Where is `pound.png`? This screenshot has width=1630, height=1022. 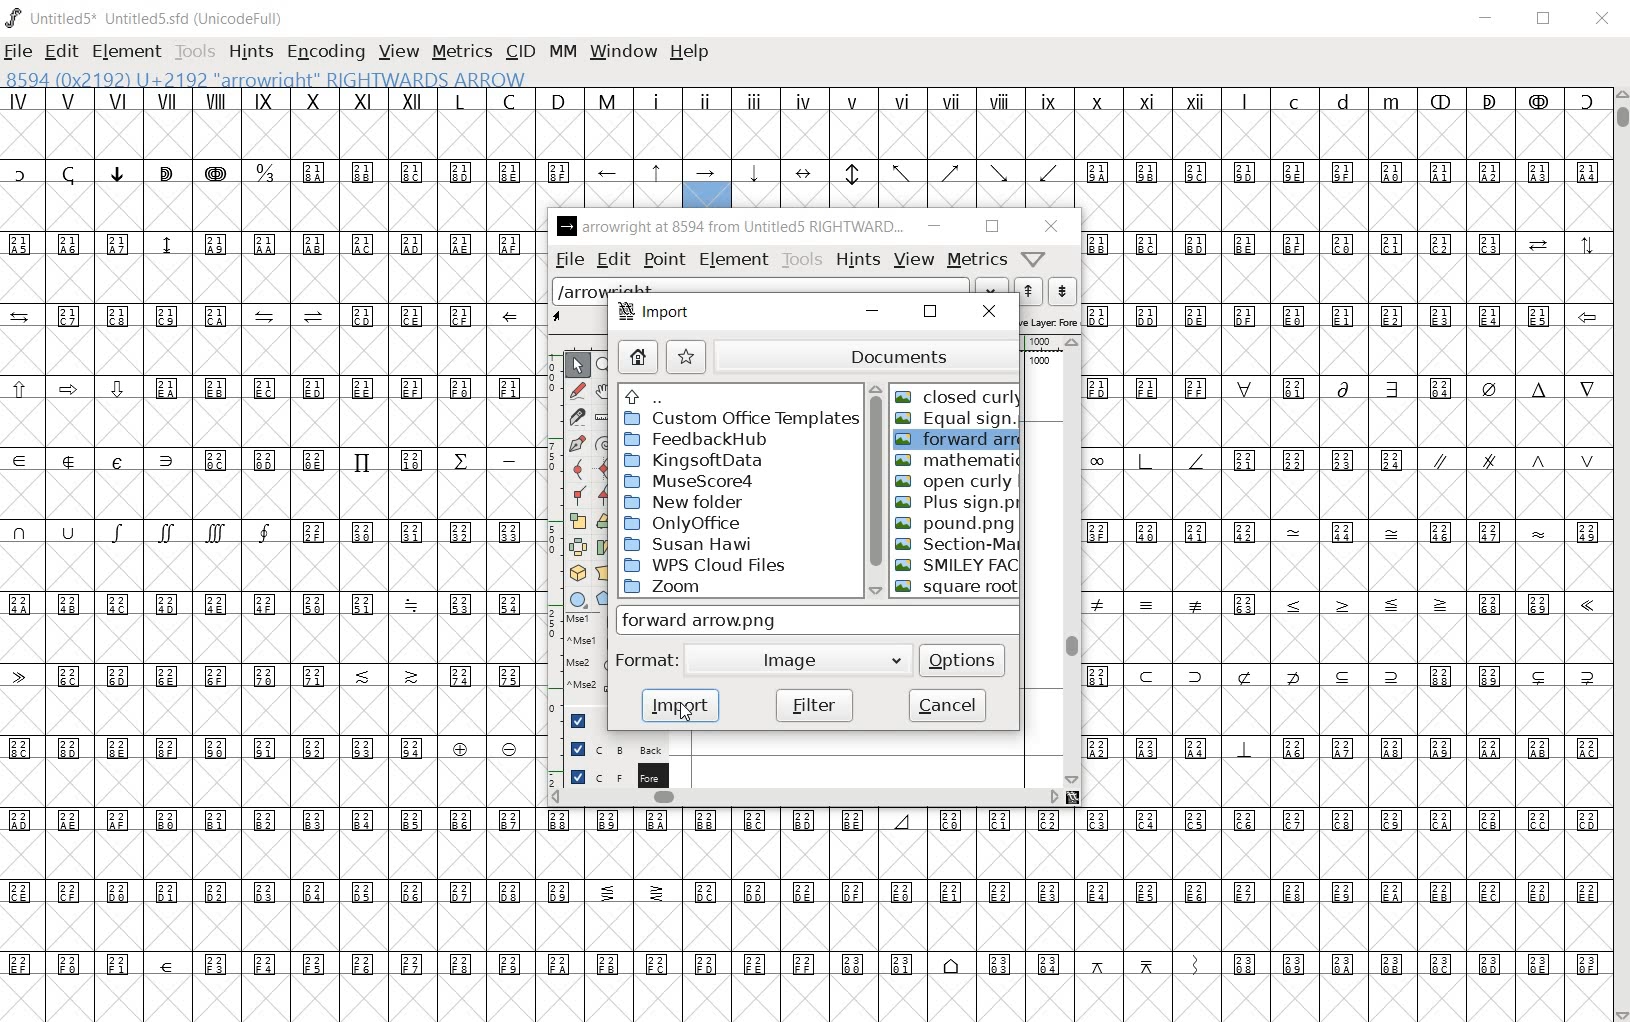 pound.png is located at coordinates (953, 524).